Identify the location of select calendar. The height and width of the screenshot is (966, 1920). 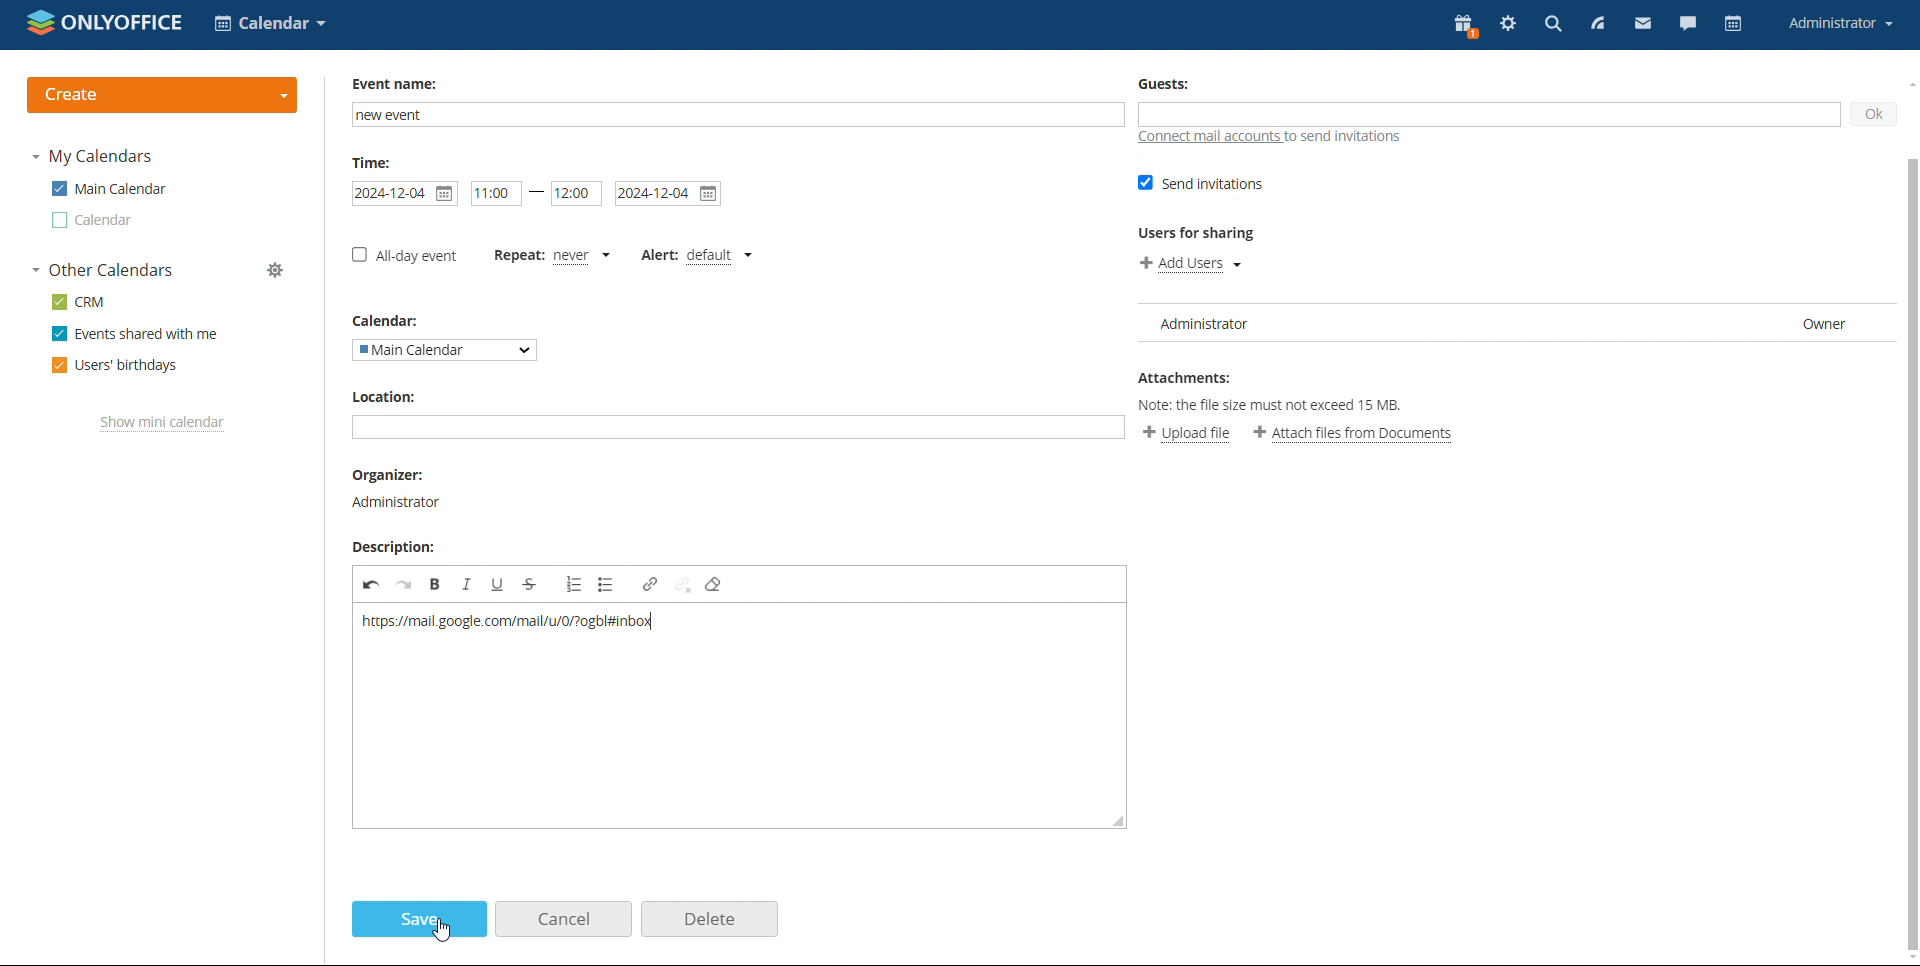
(445, 351).